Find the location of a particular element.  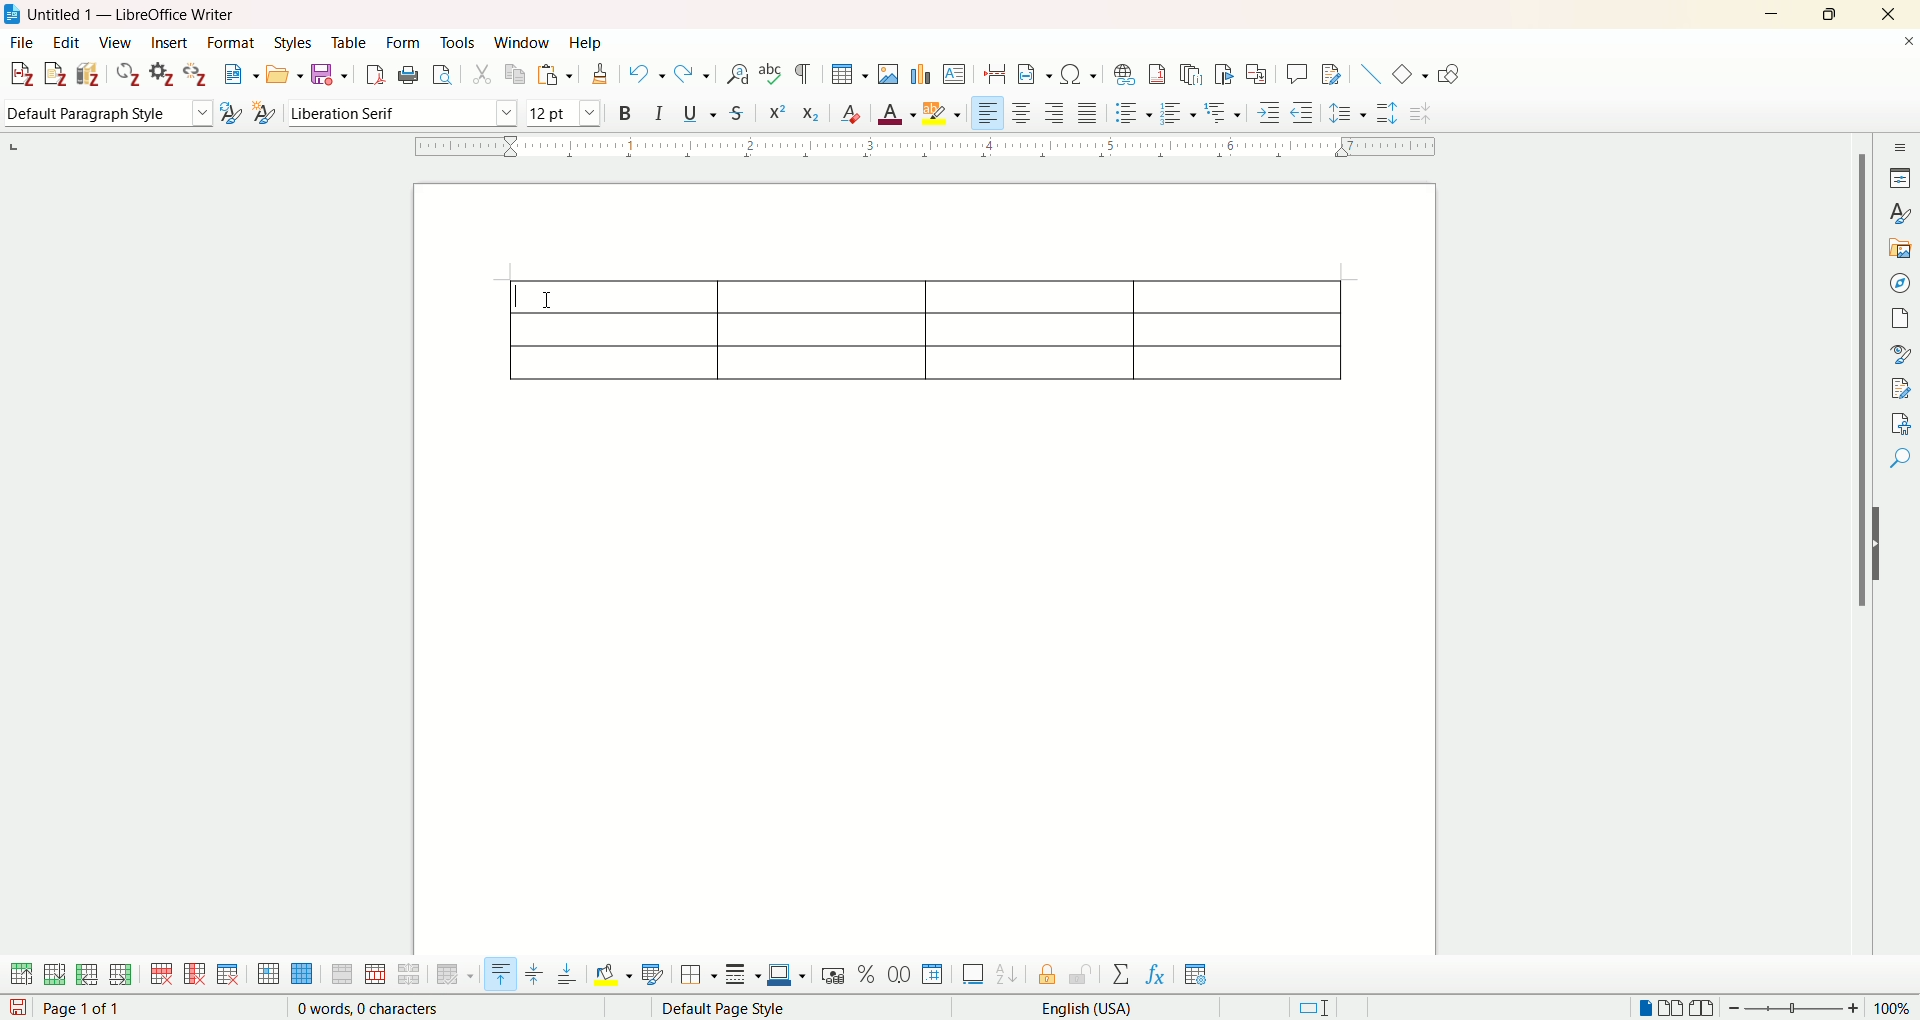

view is located at coordinates (115, 41).